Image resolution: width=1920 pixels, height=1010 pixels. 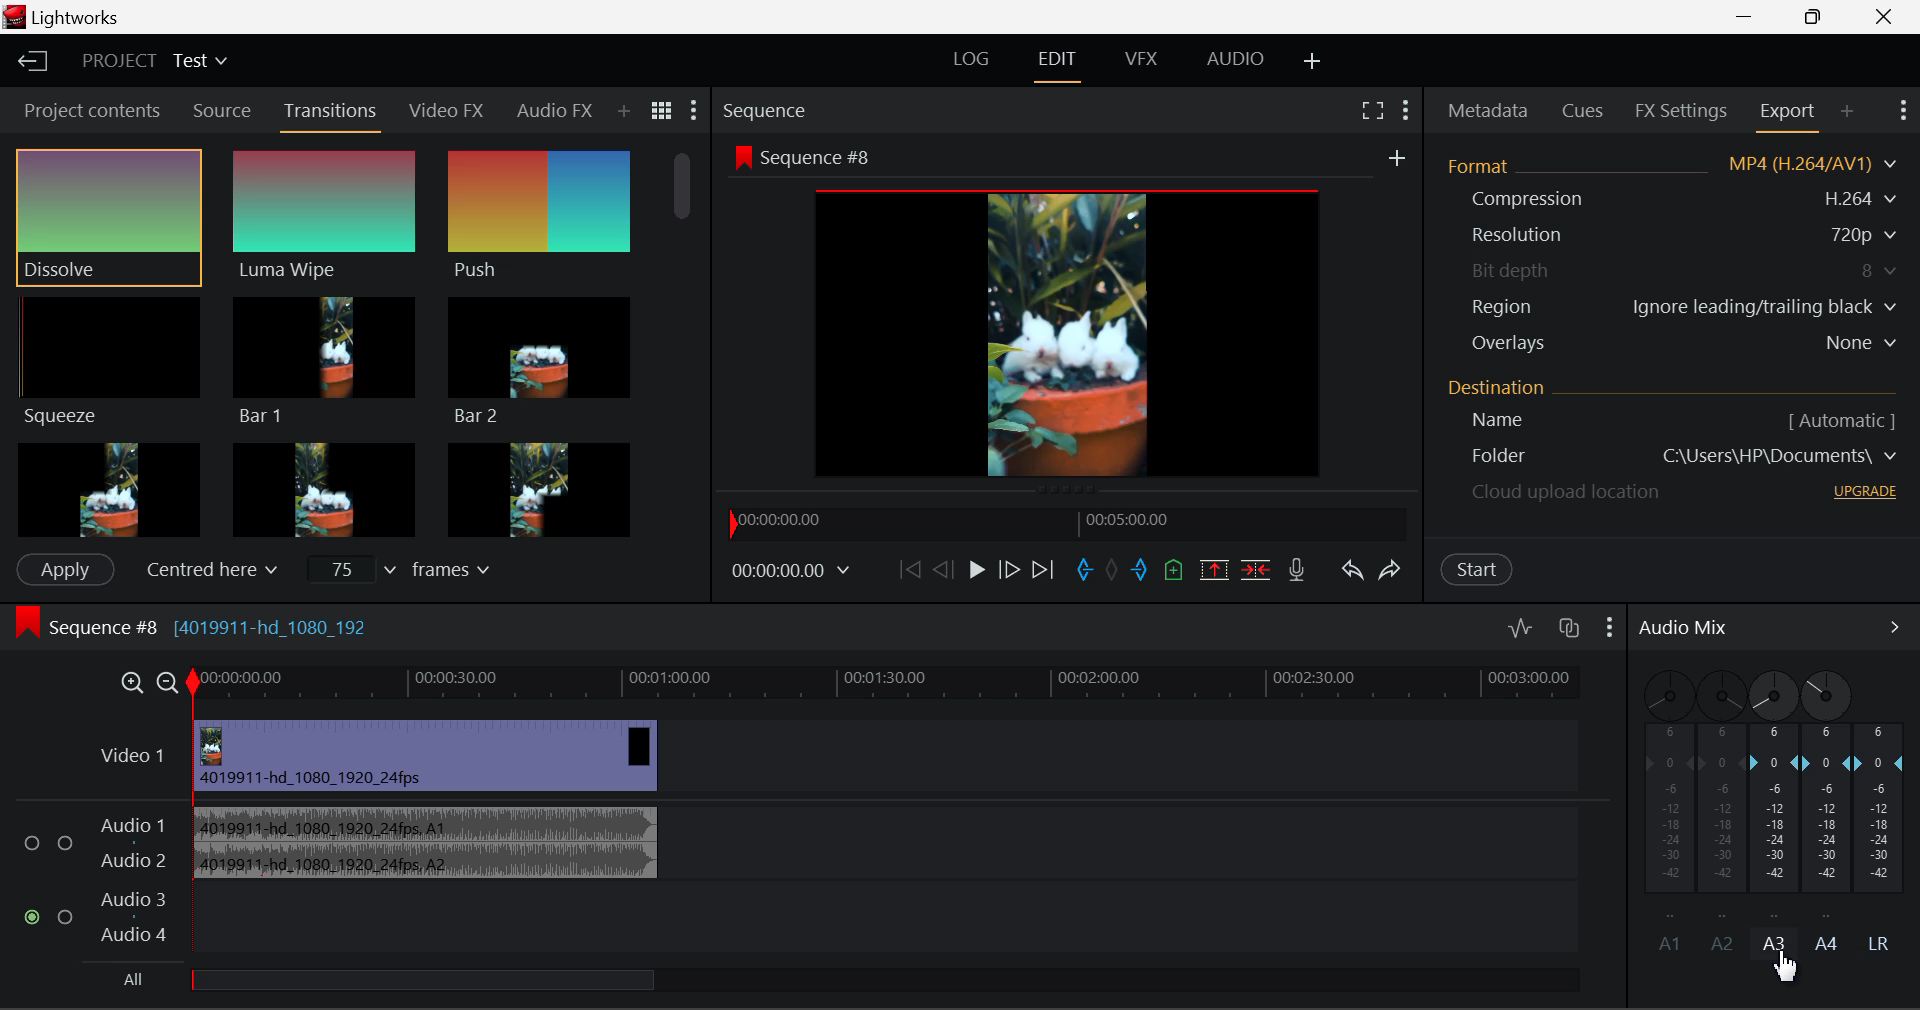 I want to click on Box 3, so click(x=540, y=486).